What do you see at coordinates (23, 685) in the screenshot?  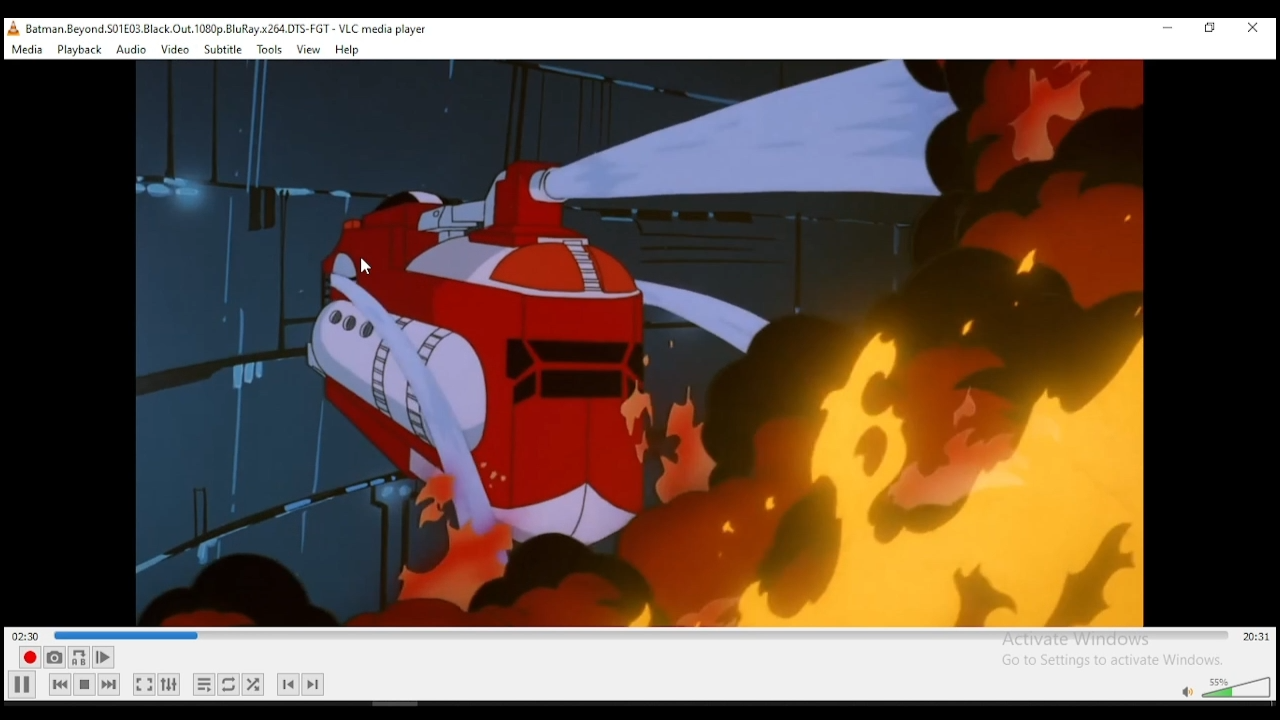 I see `Play/Pause` at bounding box center [23, 685].